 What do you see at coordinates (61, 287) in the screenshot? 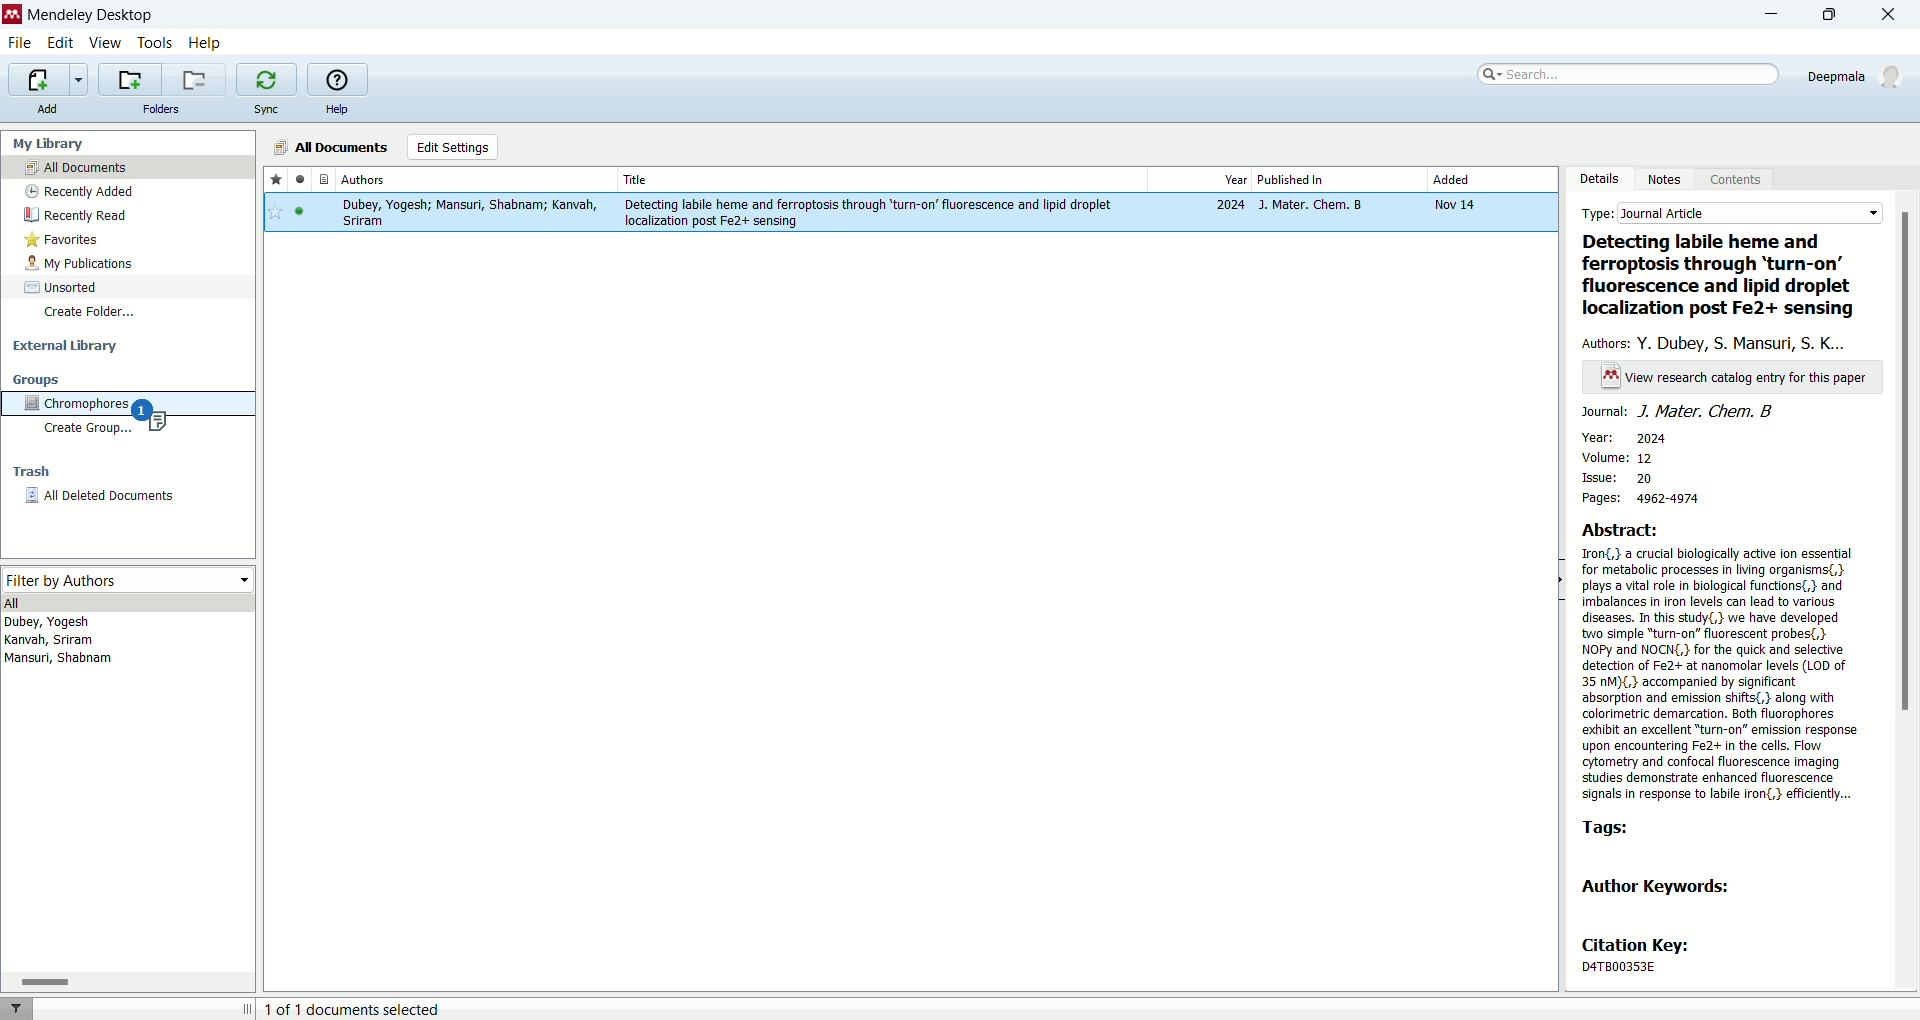
I see `unsorted` at bounding box center [61, 287].